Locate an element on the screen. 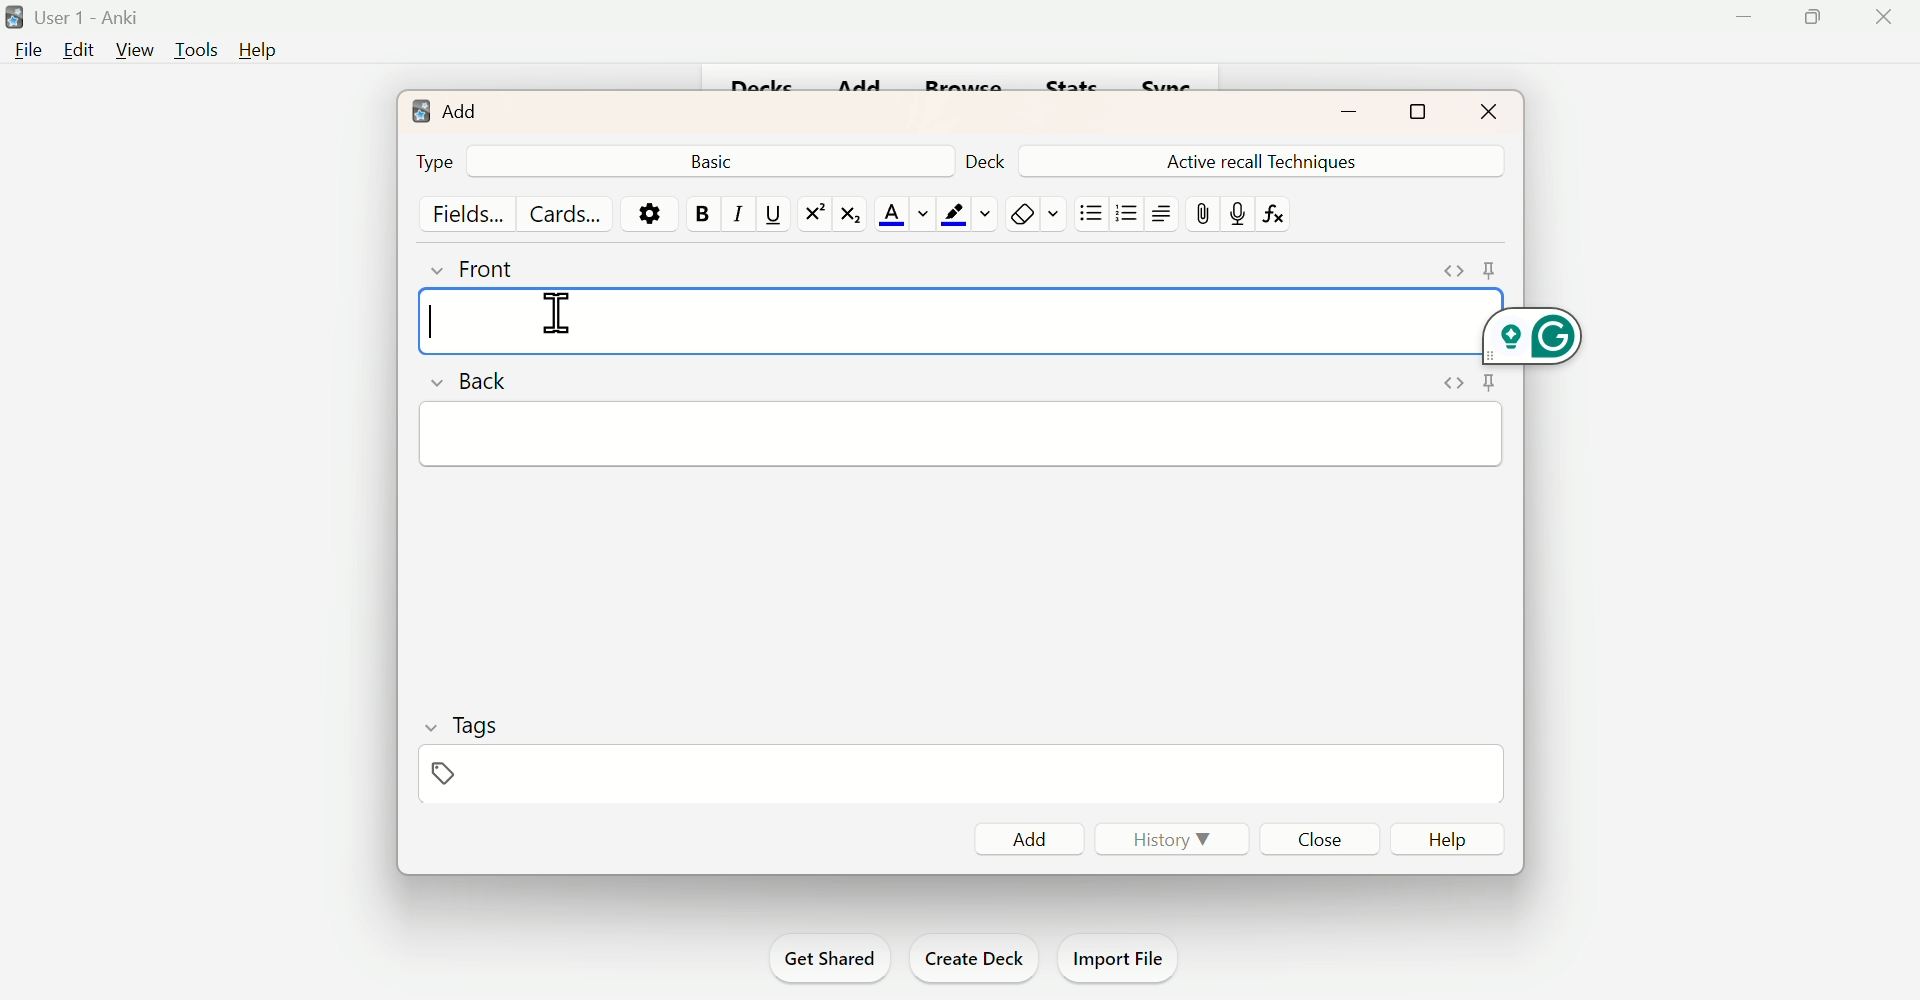  logo is located at coordinates (404, 106).